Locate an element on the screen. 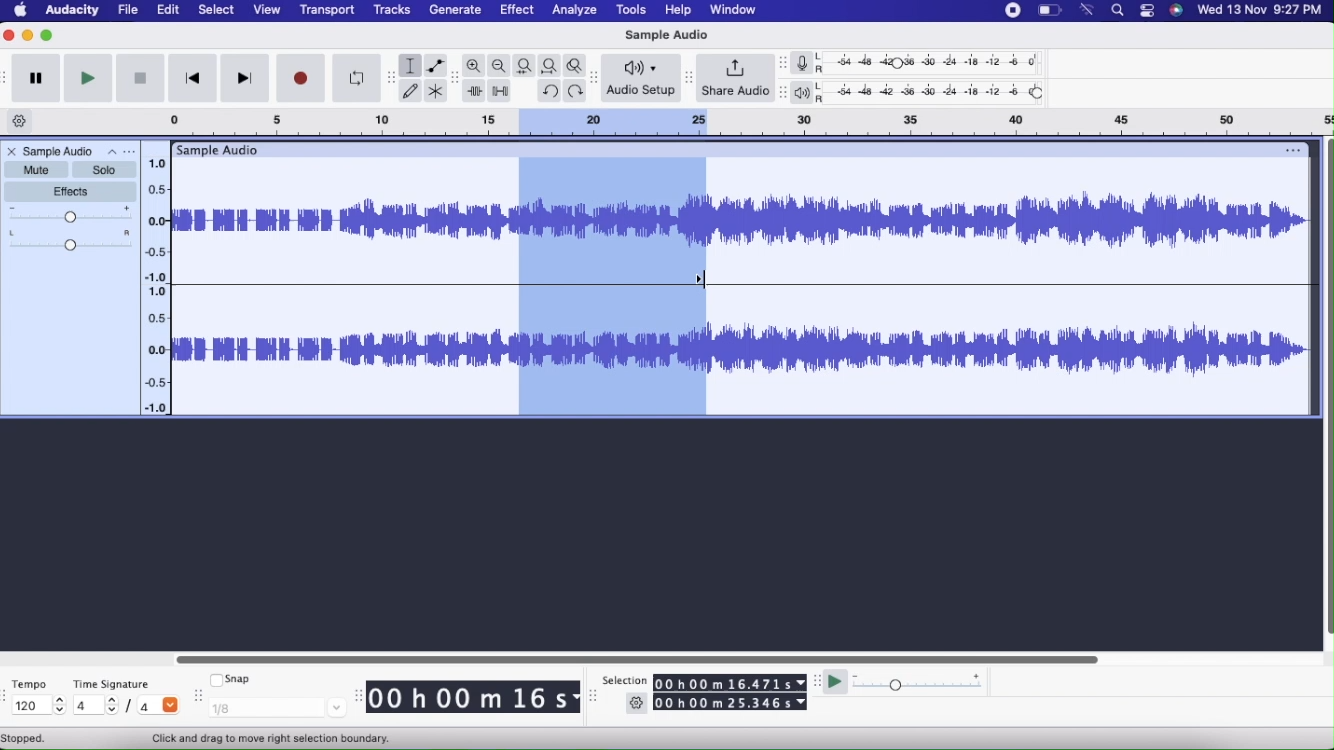  Selection is located at coordinates (615, 287).